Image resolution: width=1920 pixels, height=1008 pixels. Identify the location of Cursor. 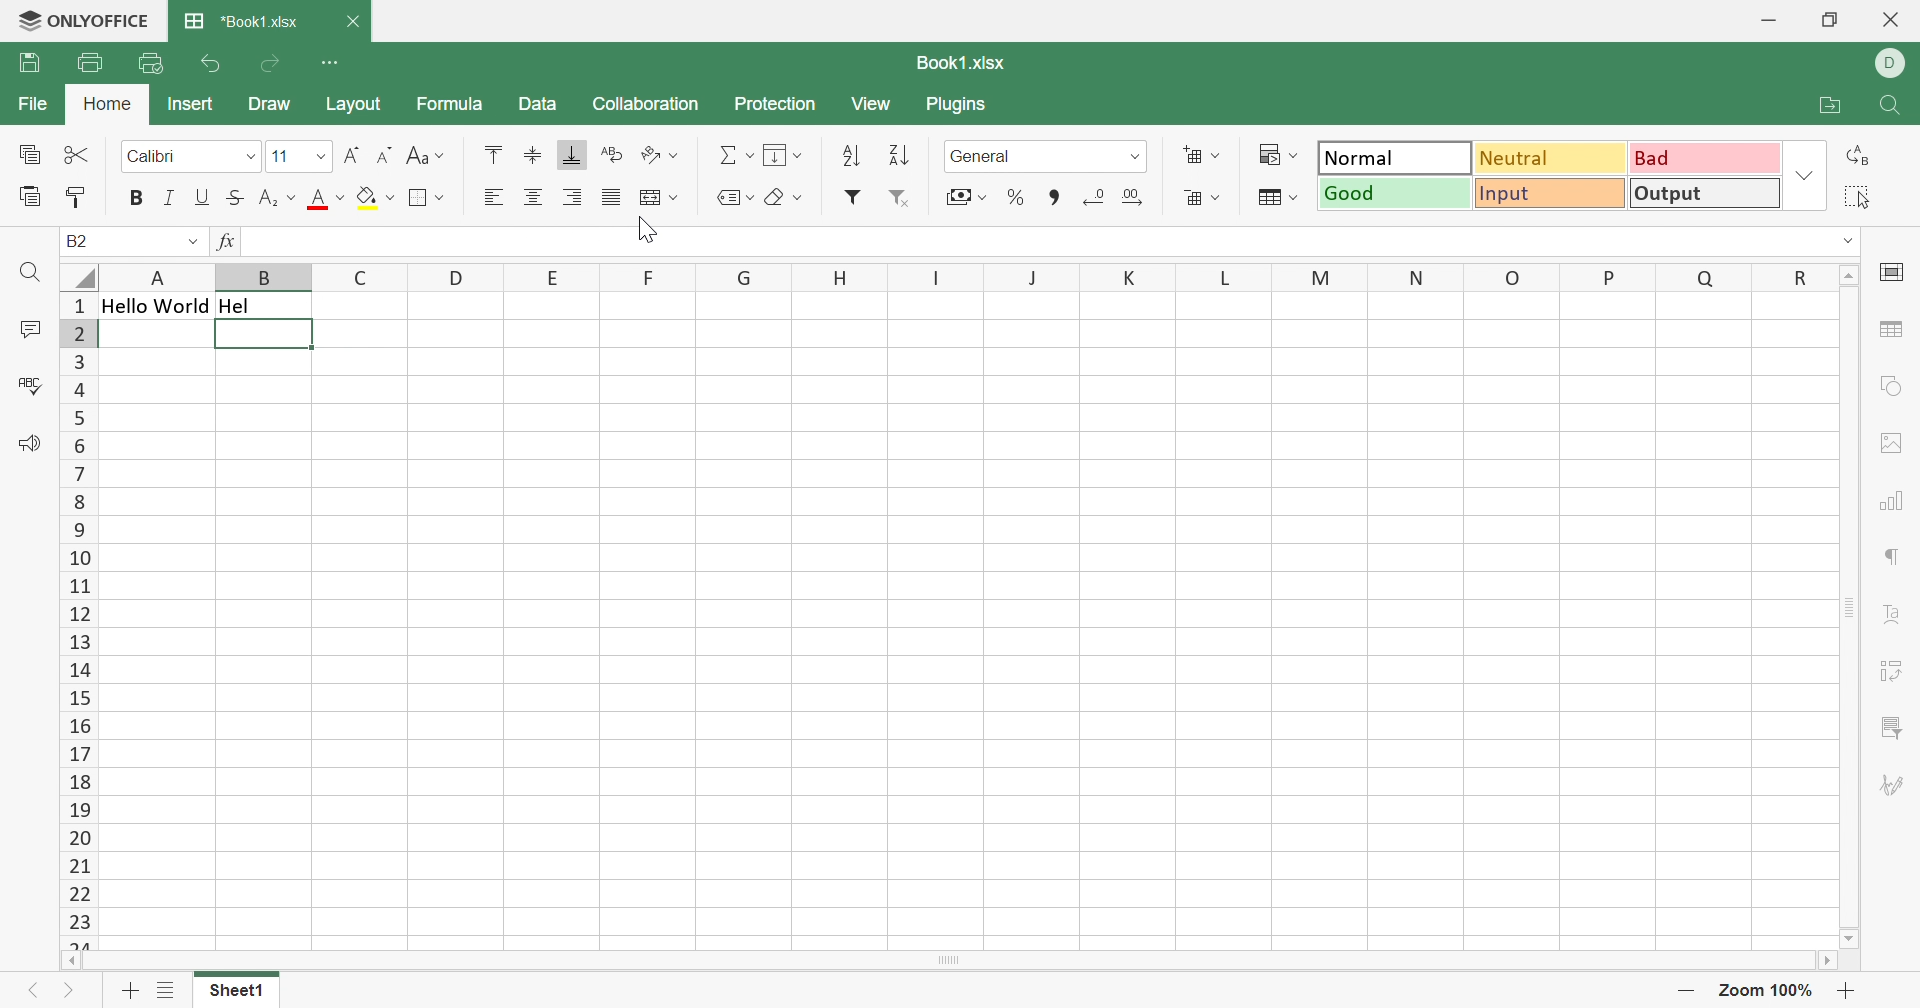
(652, 231).